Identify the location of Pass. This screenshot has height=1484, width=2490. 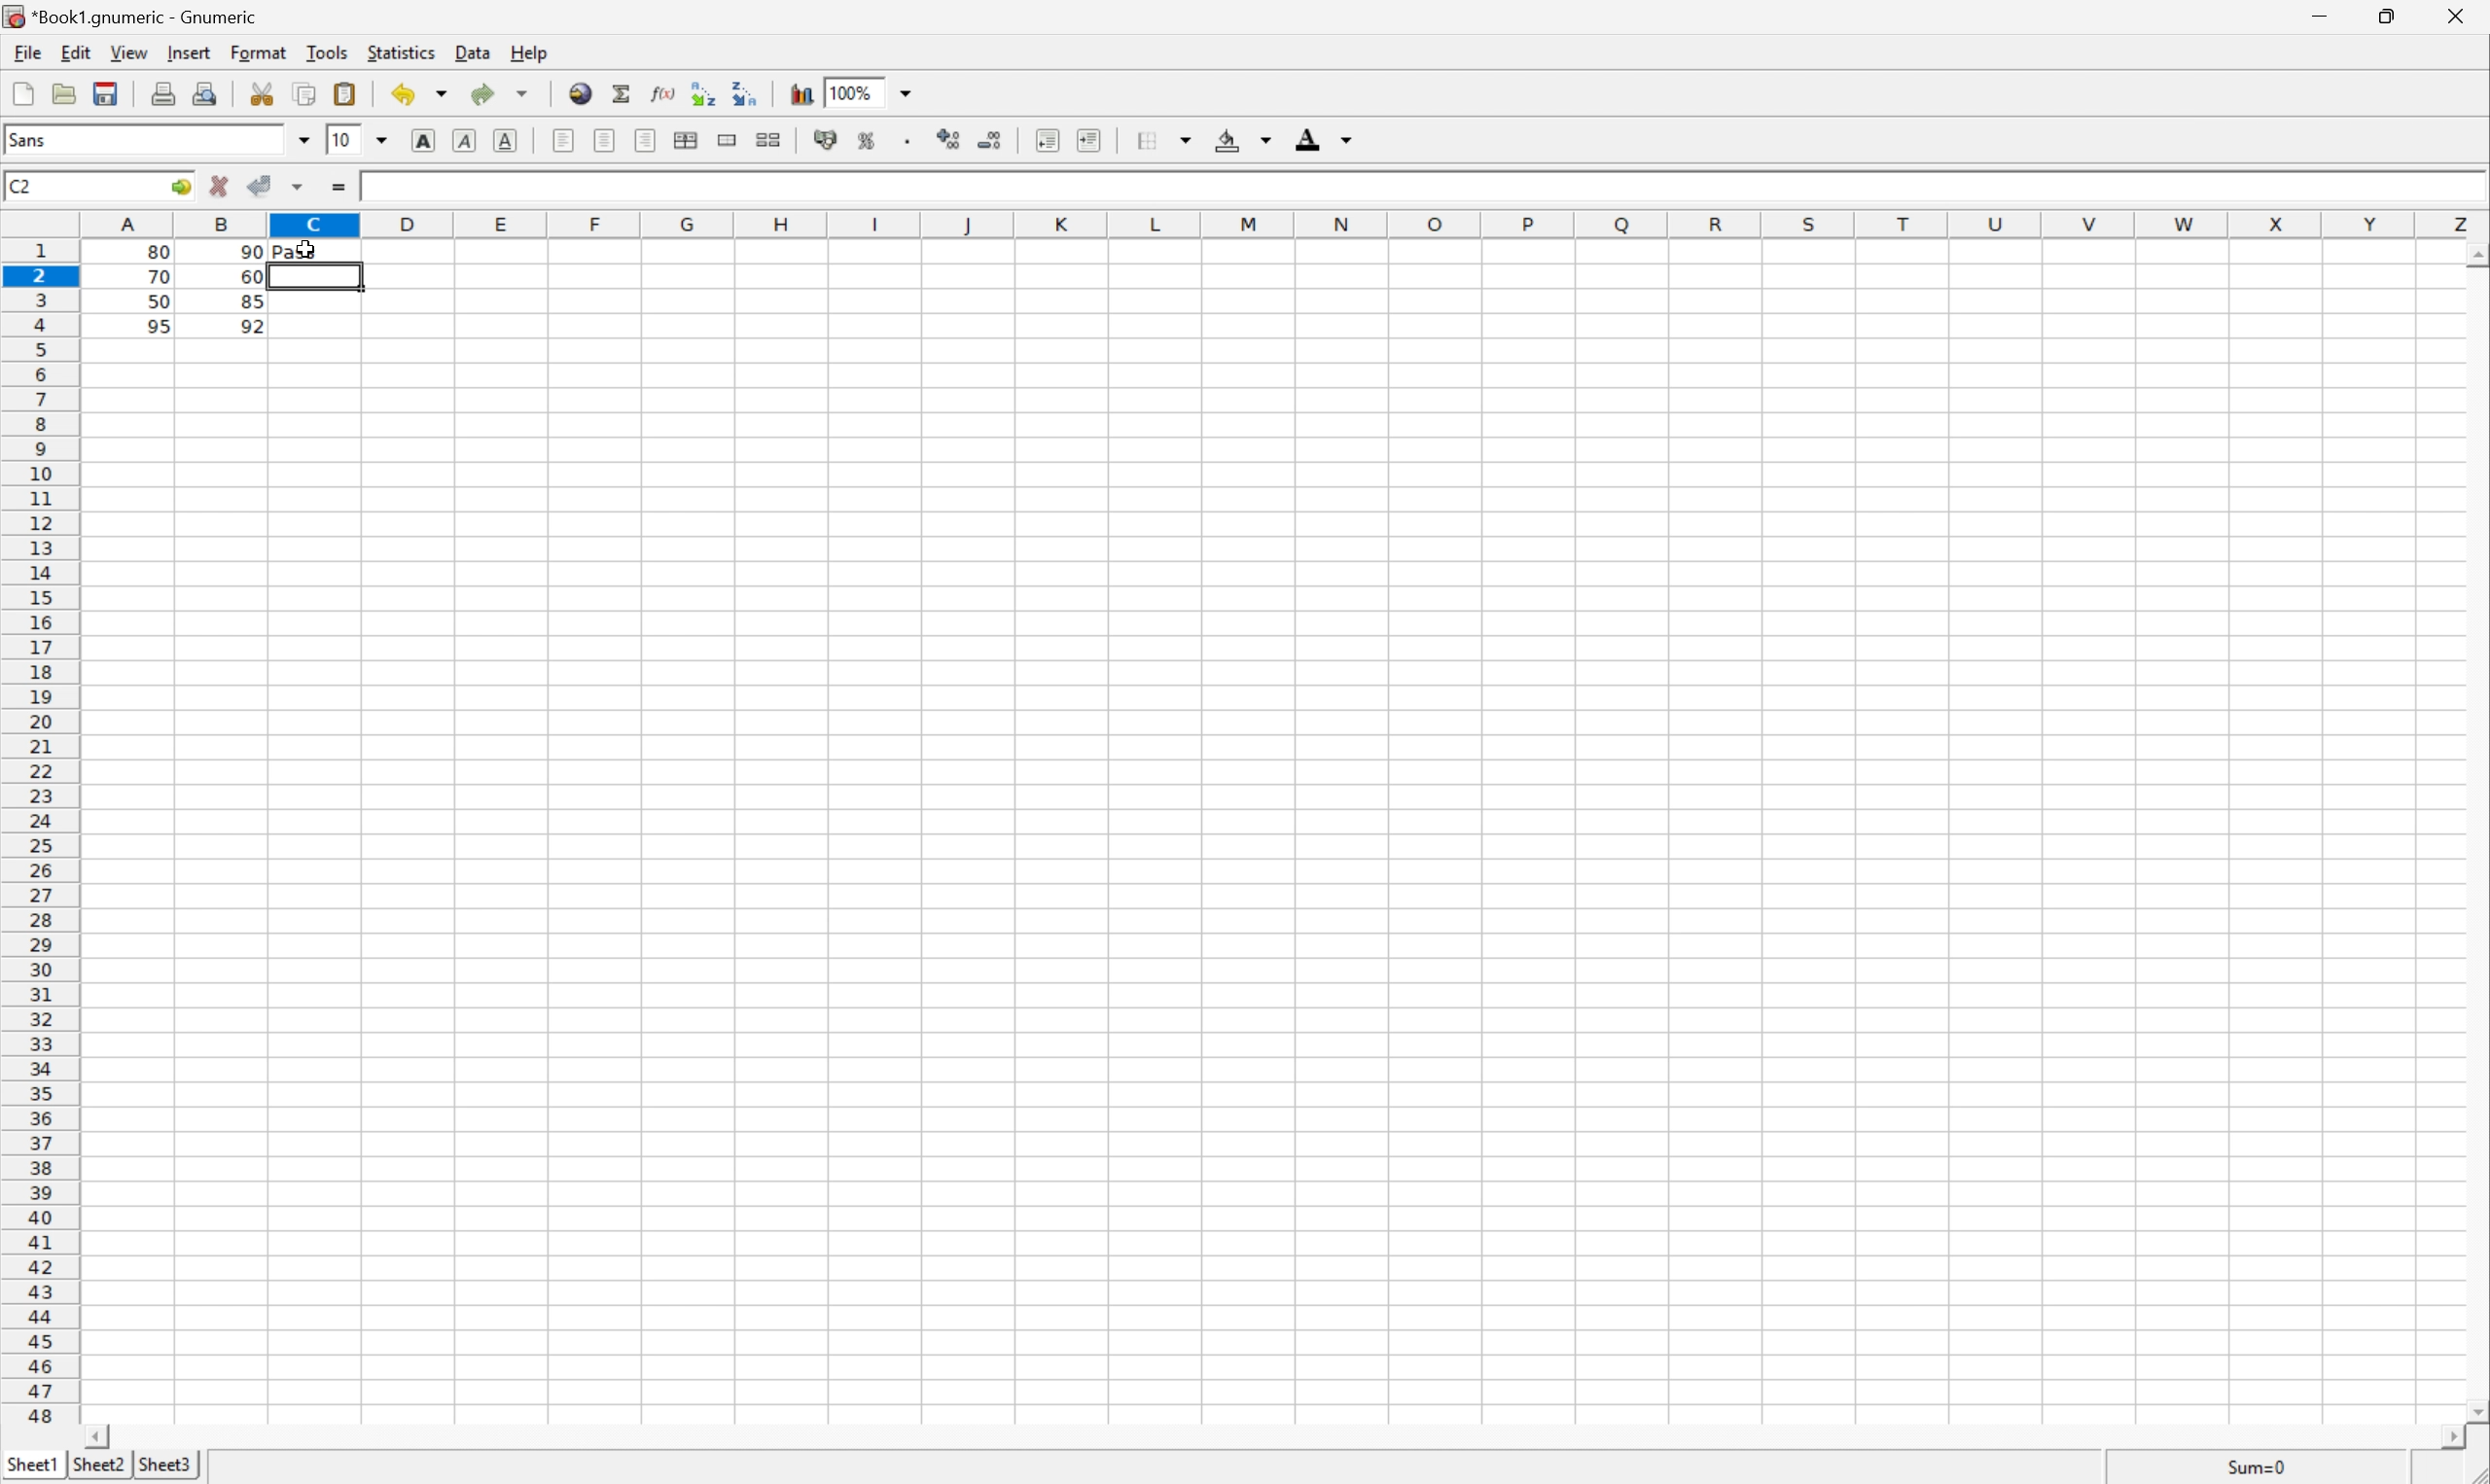
(315, 248).